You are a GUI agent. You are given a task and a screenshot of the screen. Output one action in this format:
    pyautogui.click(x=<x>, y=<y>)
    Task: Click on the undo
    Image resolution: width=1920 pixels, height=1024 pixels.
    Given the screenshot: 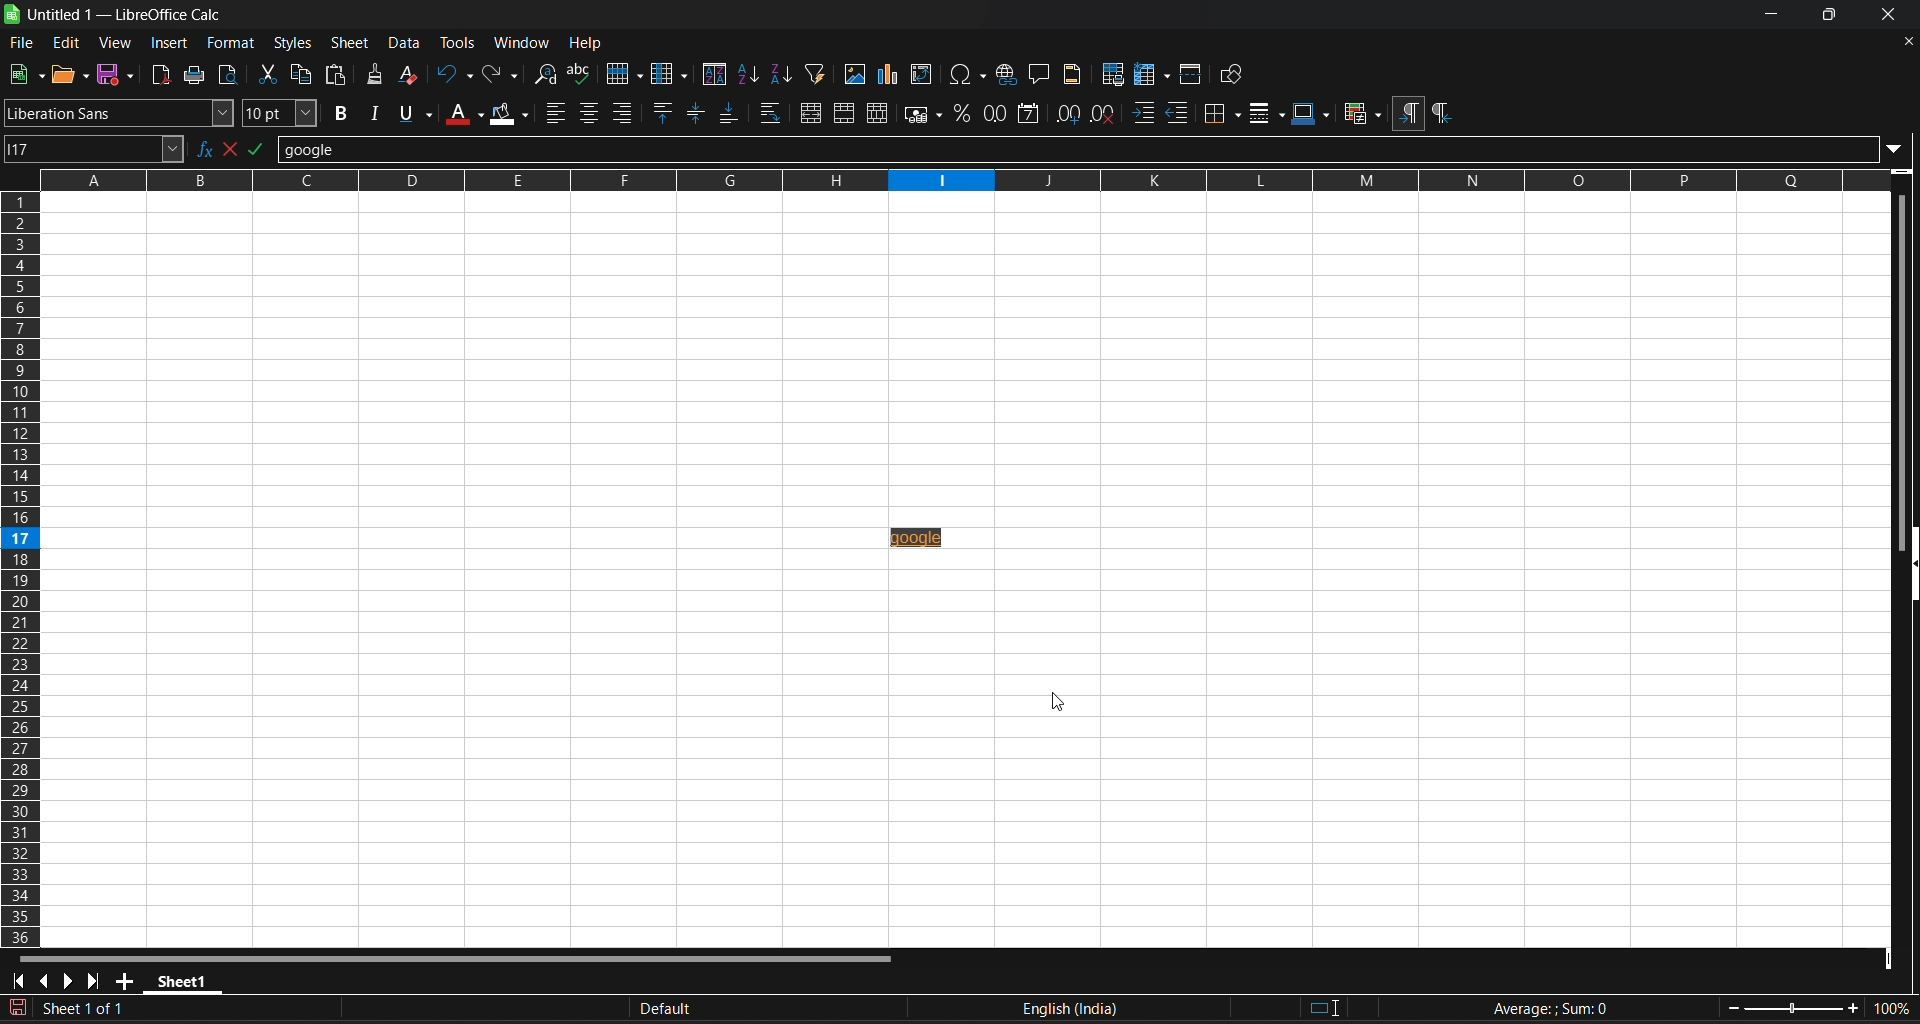 What is the action you would take?
    pyautogui.click(x=455, y=74)
    